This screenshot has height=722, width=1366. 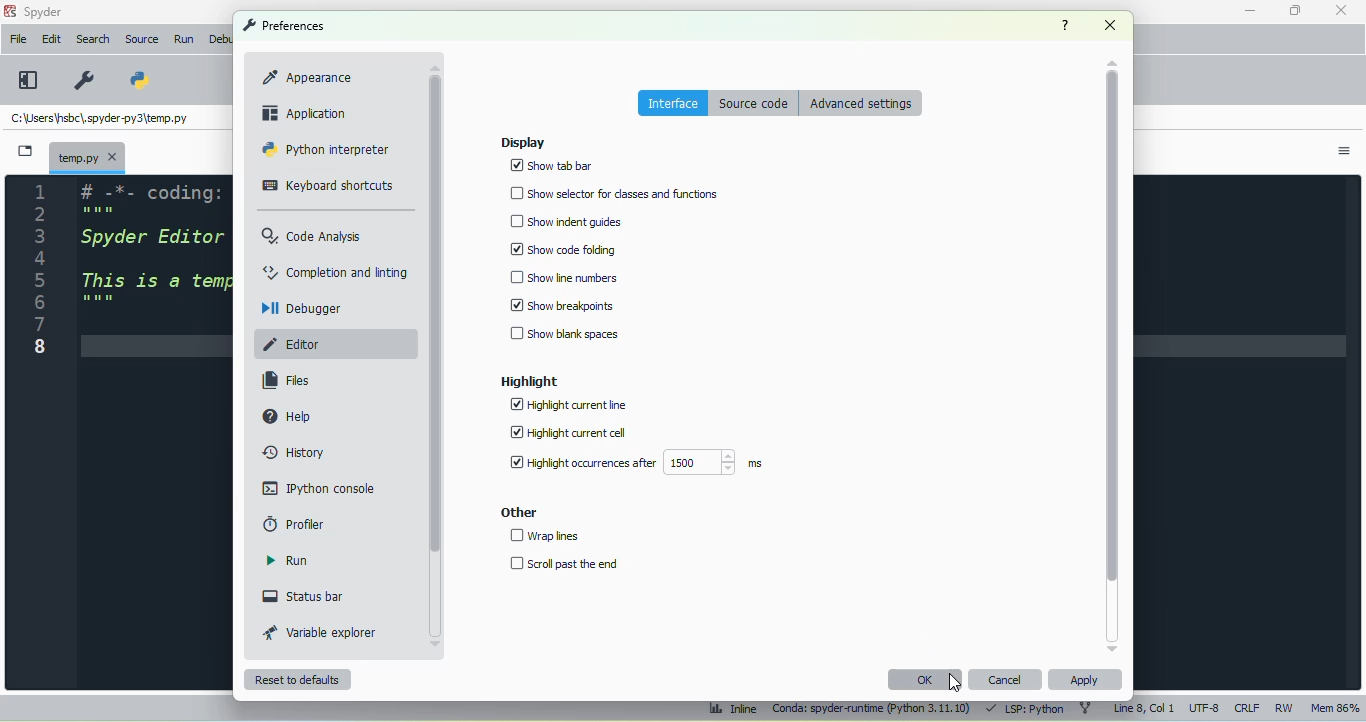 What do you see at coordinates (1205, 707) in the screenshot?
I see `UTF-8` at bounding box center [1205, 707].